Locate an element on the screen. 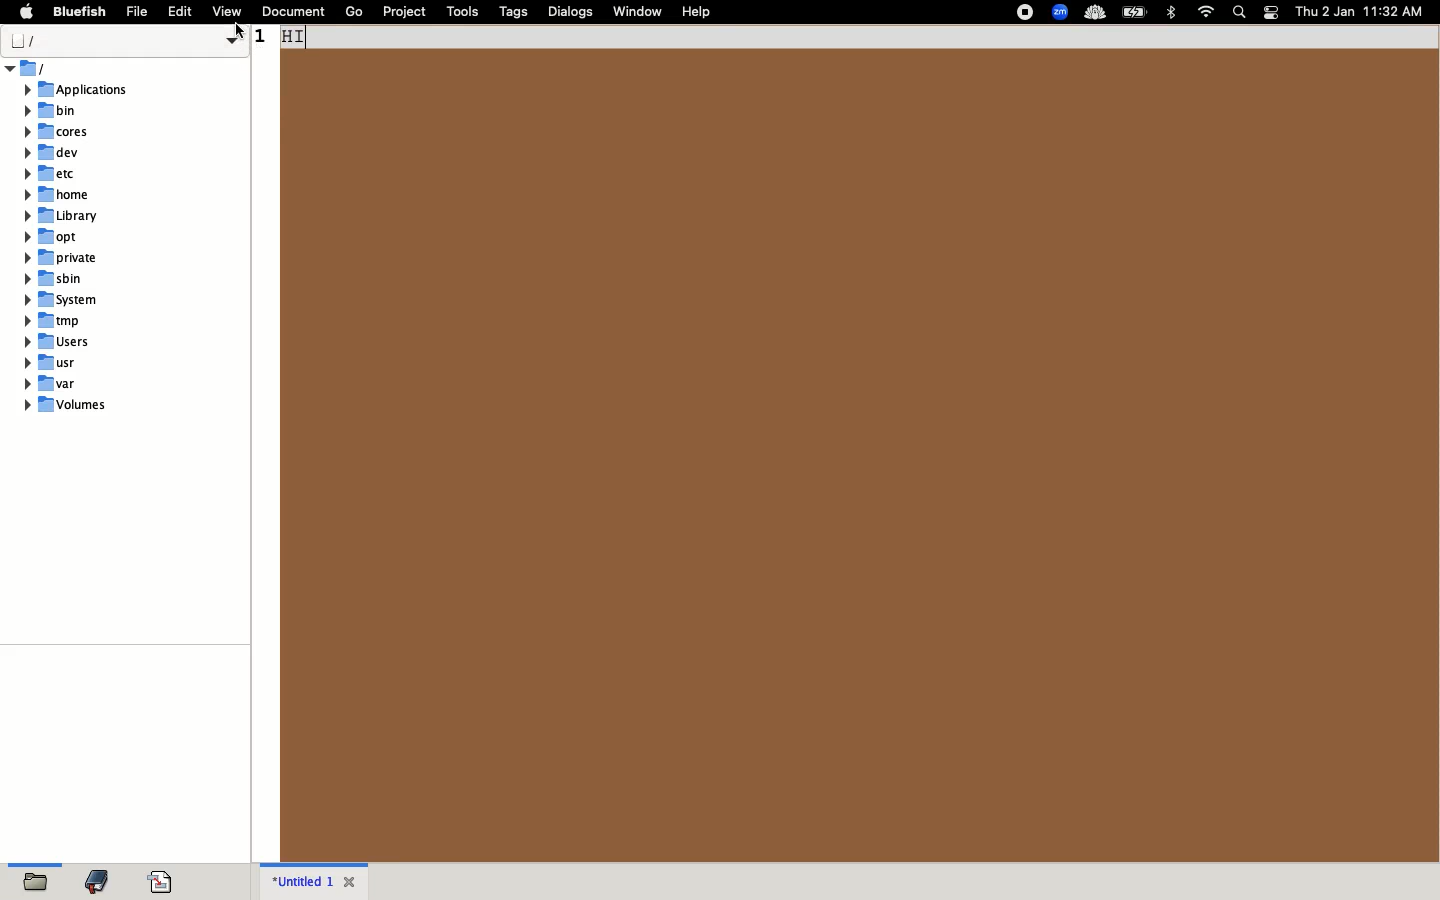 This screenshot has height=900, width=1440. line is located at coordinates (846, 37).